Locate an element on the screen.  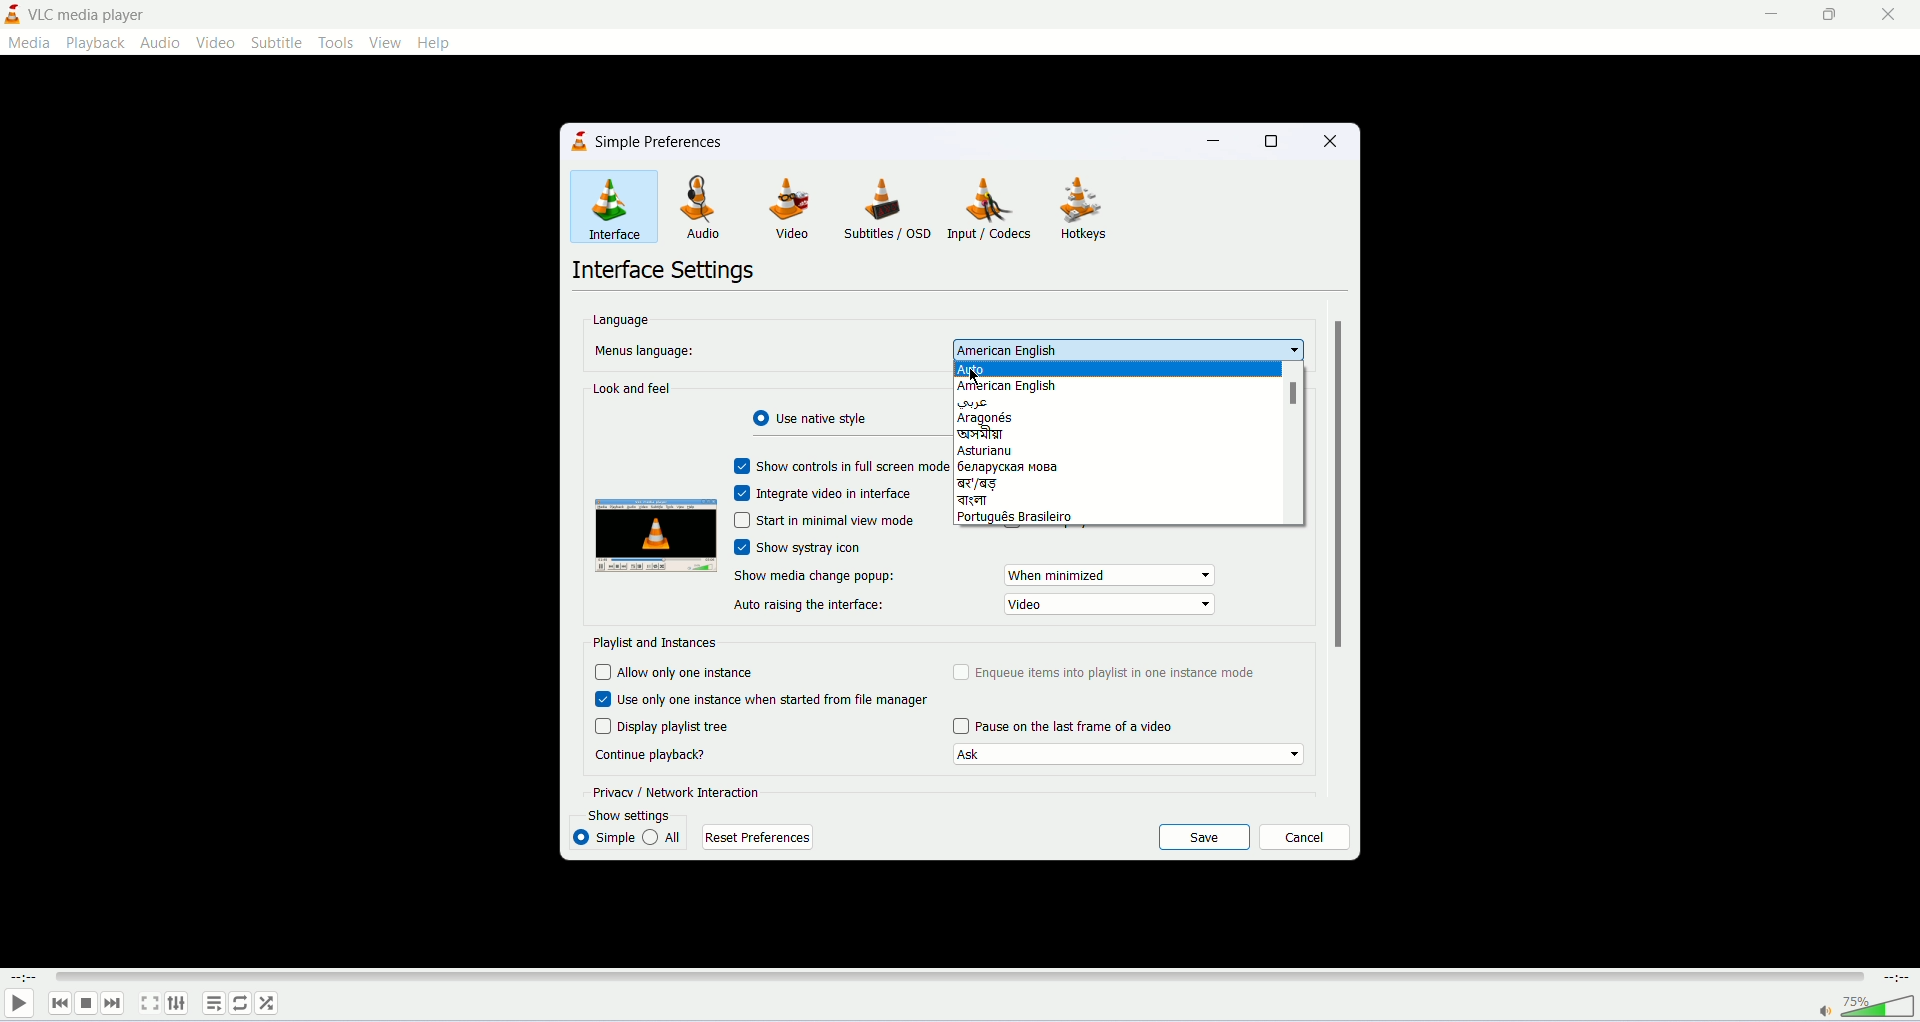
language is located at coordinates (622, 320).